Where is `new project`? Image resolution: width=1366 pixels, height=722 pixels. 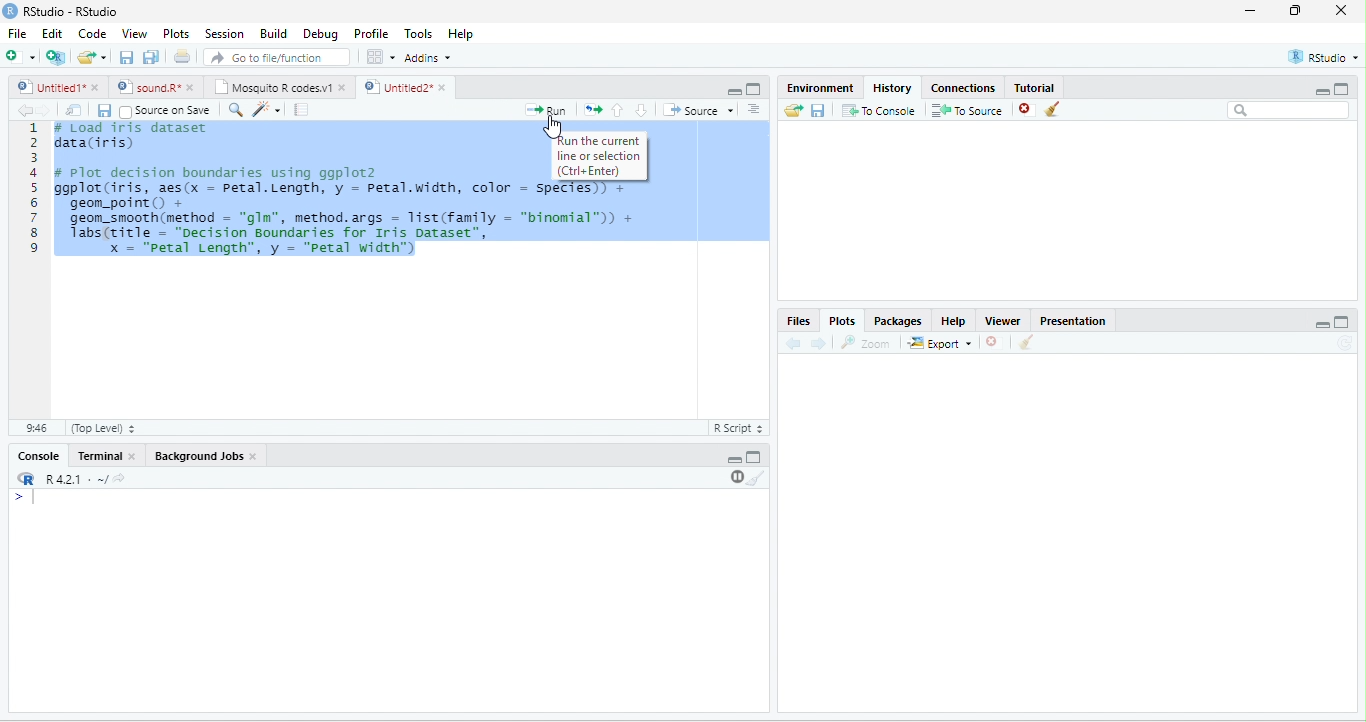
new project is located at coordinates (56, 58).